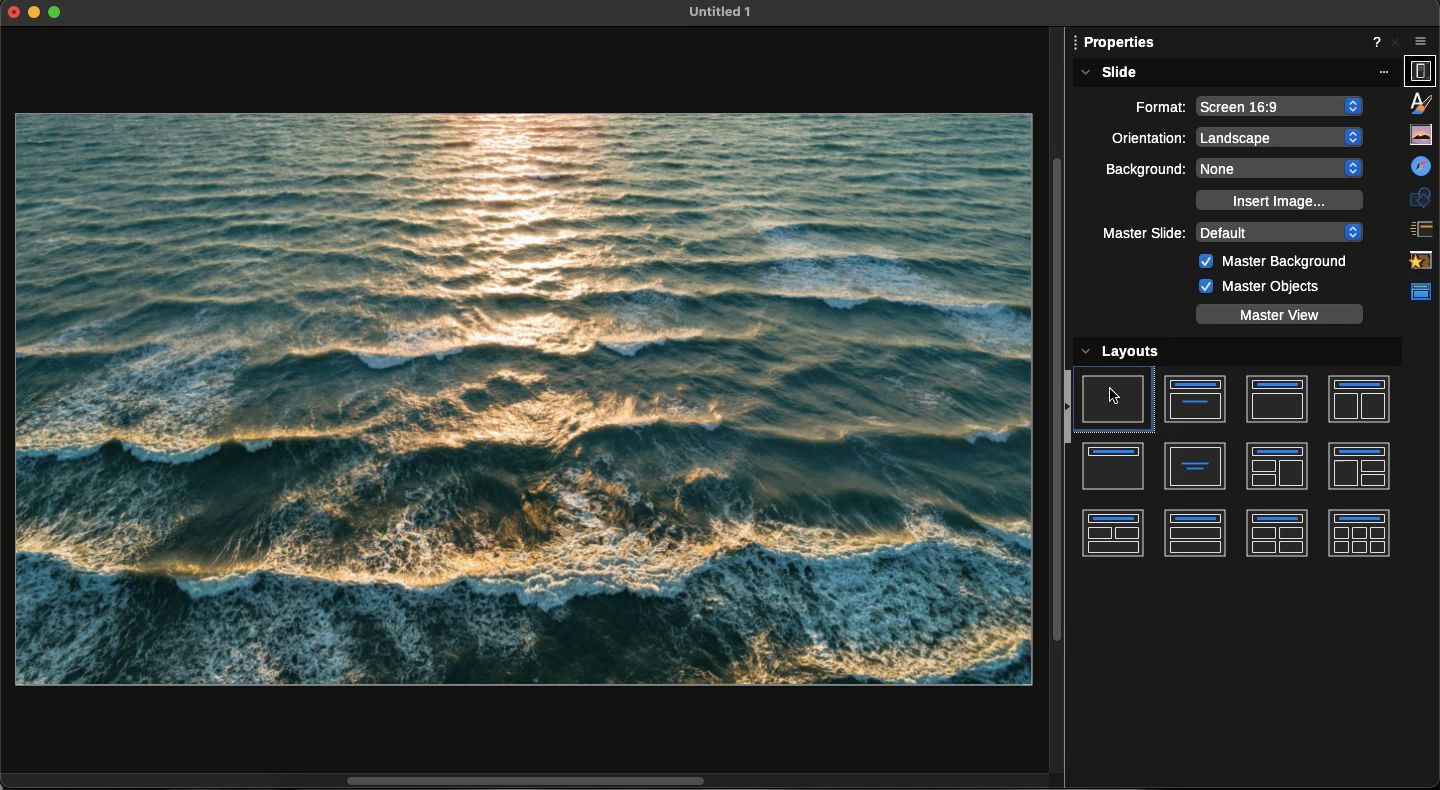 This screenshot has width=1440, height=790. I want to click on Title and text box, so click(1198, 397).